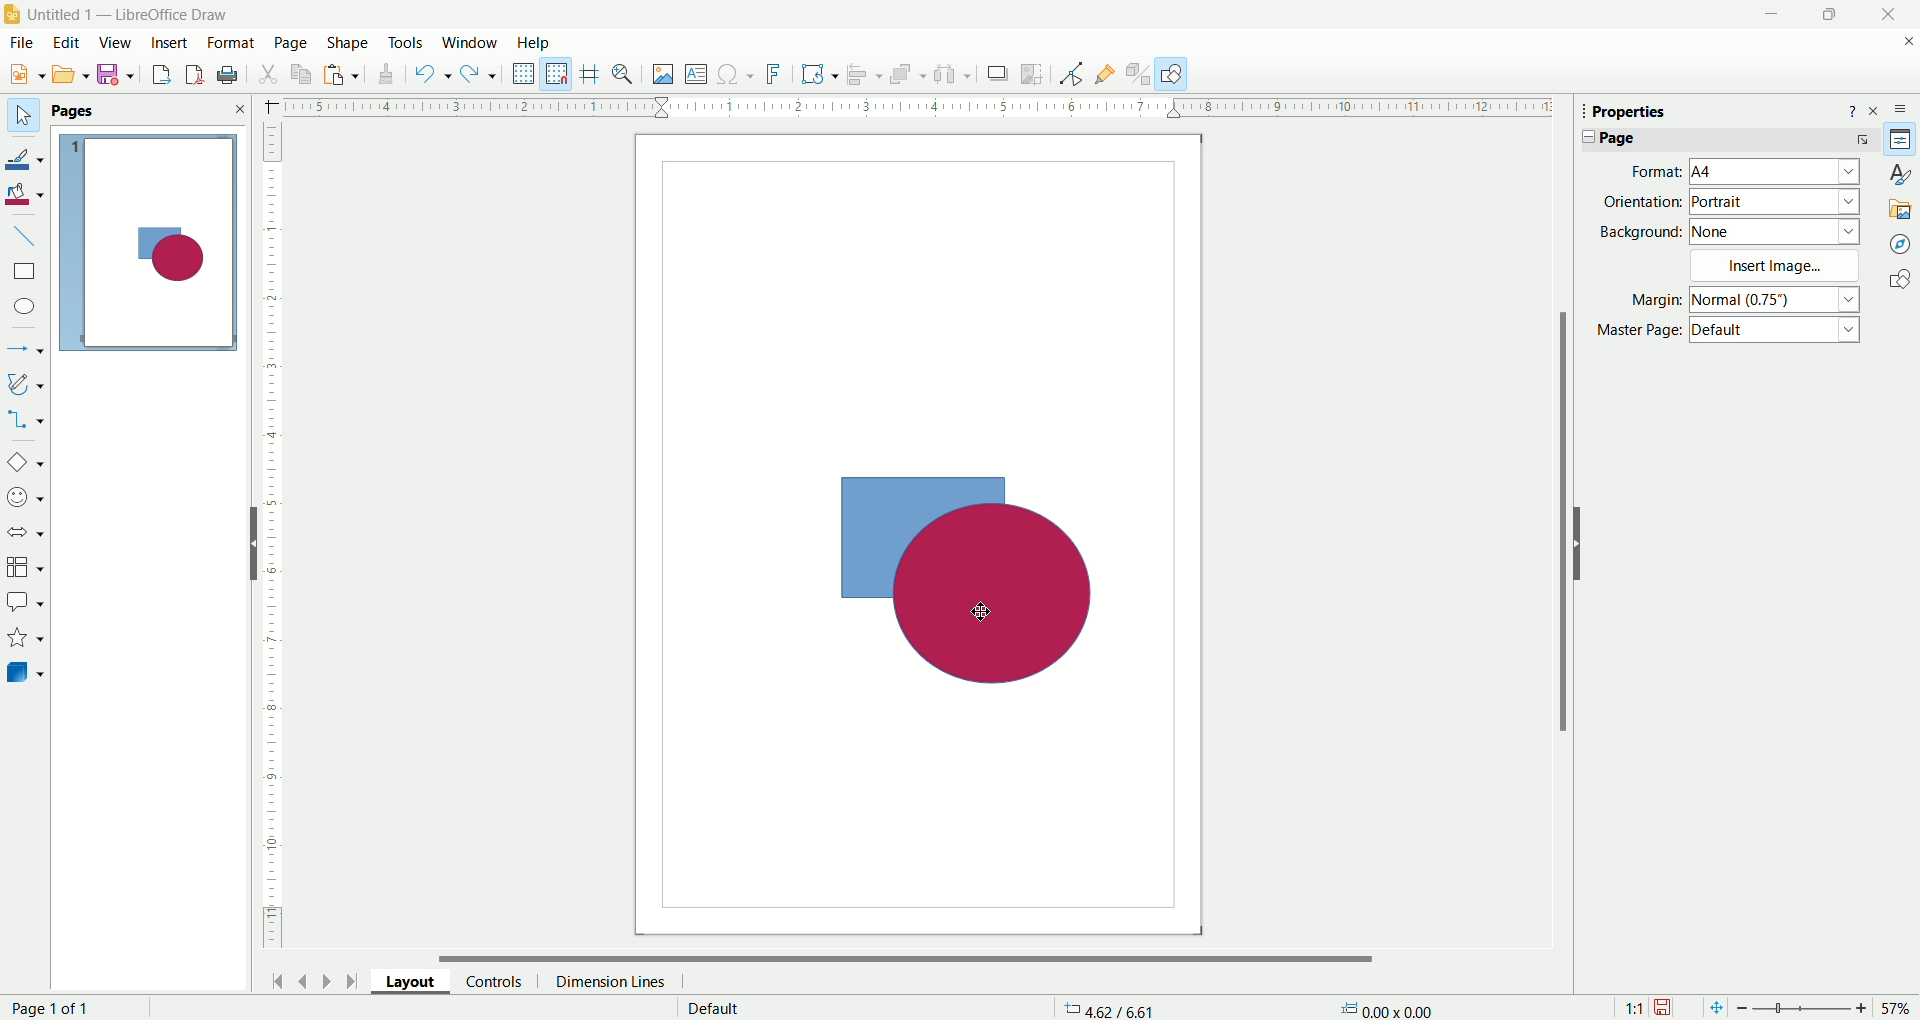  What do you see at coordinates (472, 41) in the screenshot?
I see `window` at bounding box center [472, 41].